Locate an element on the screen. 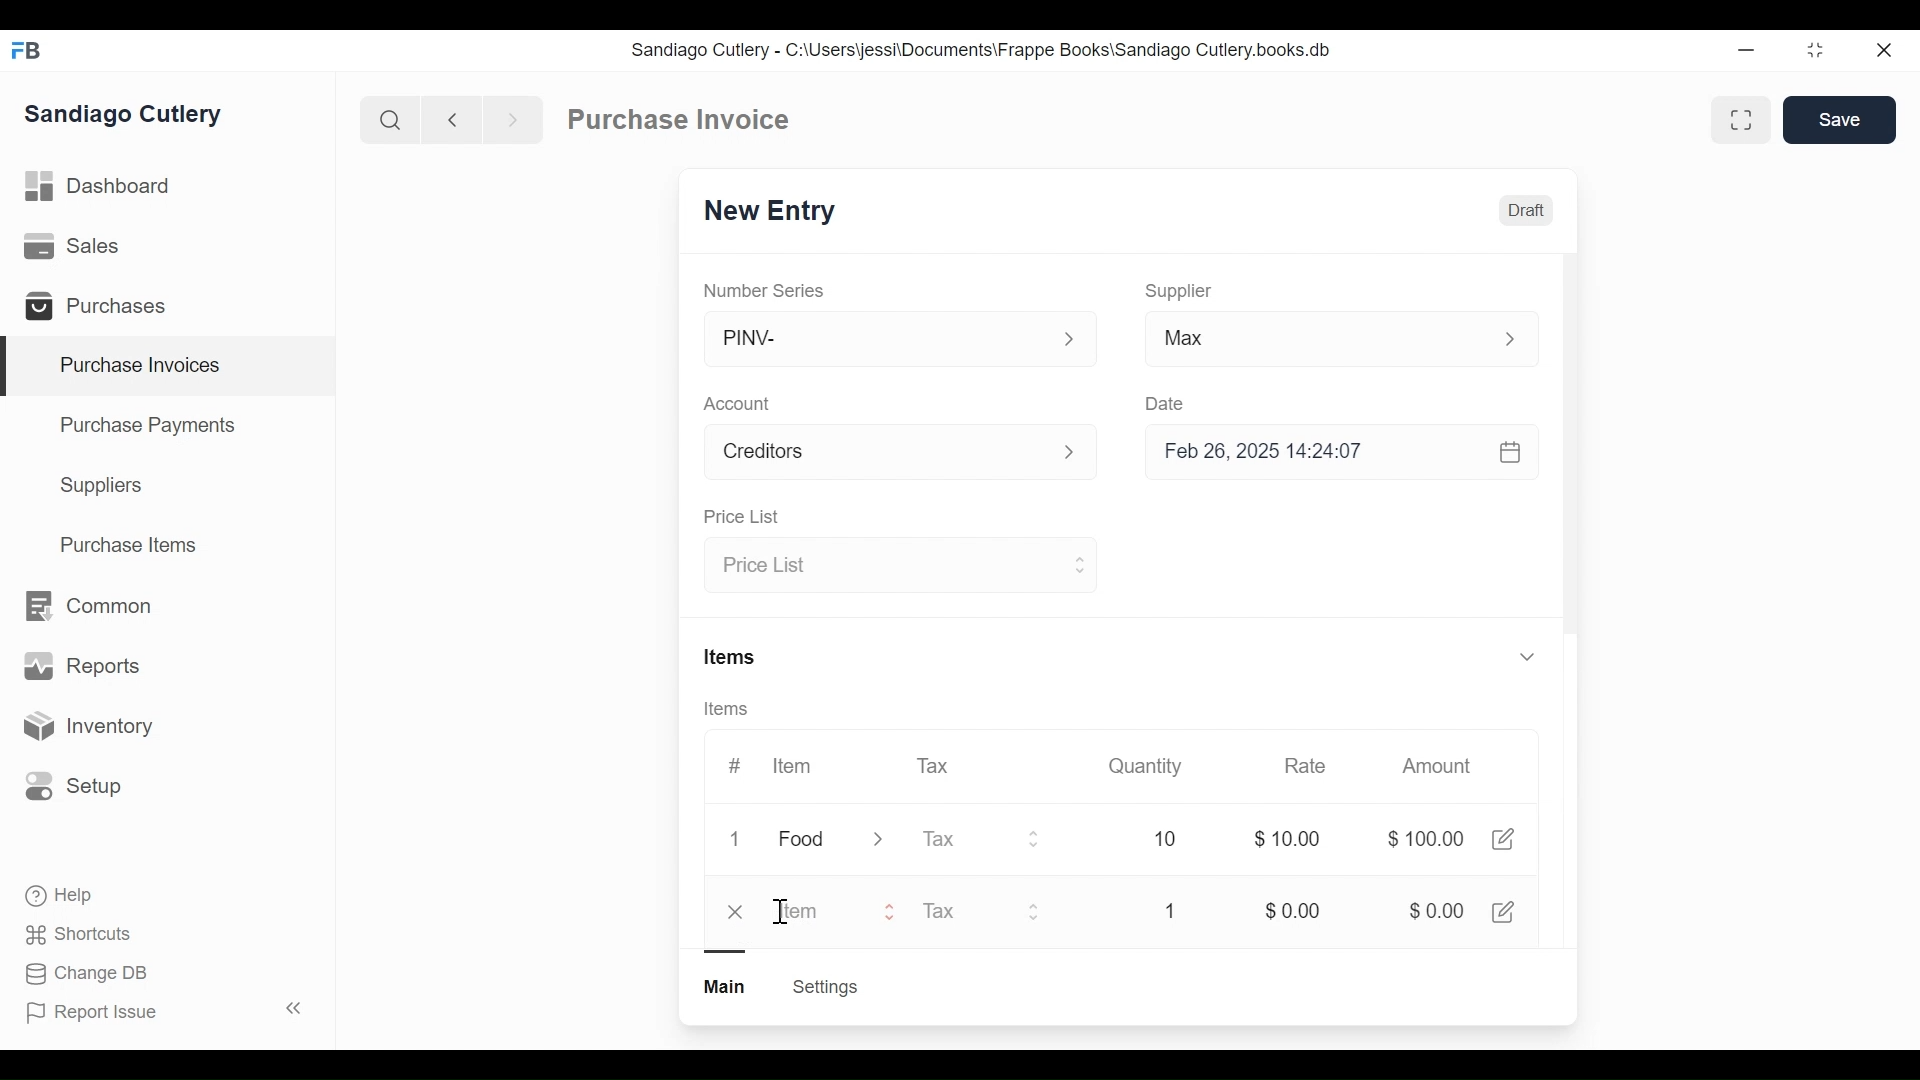  Items is located at coordinates (732, 659).